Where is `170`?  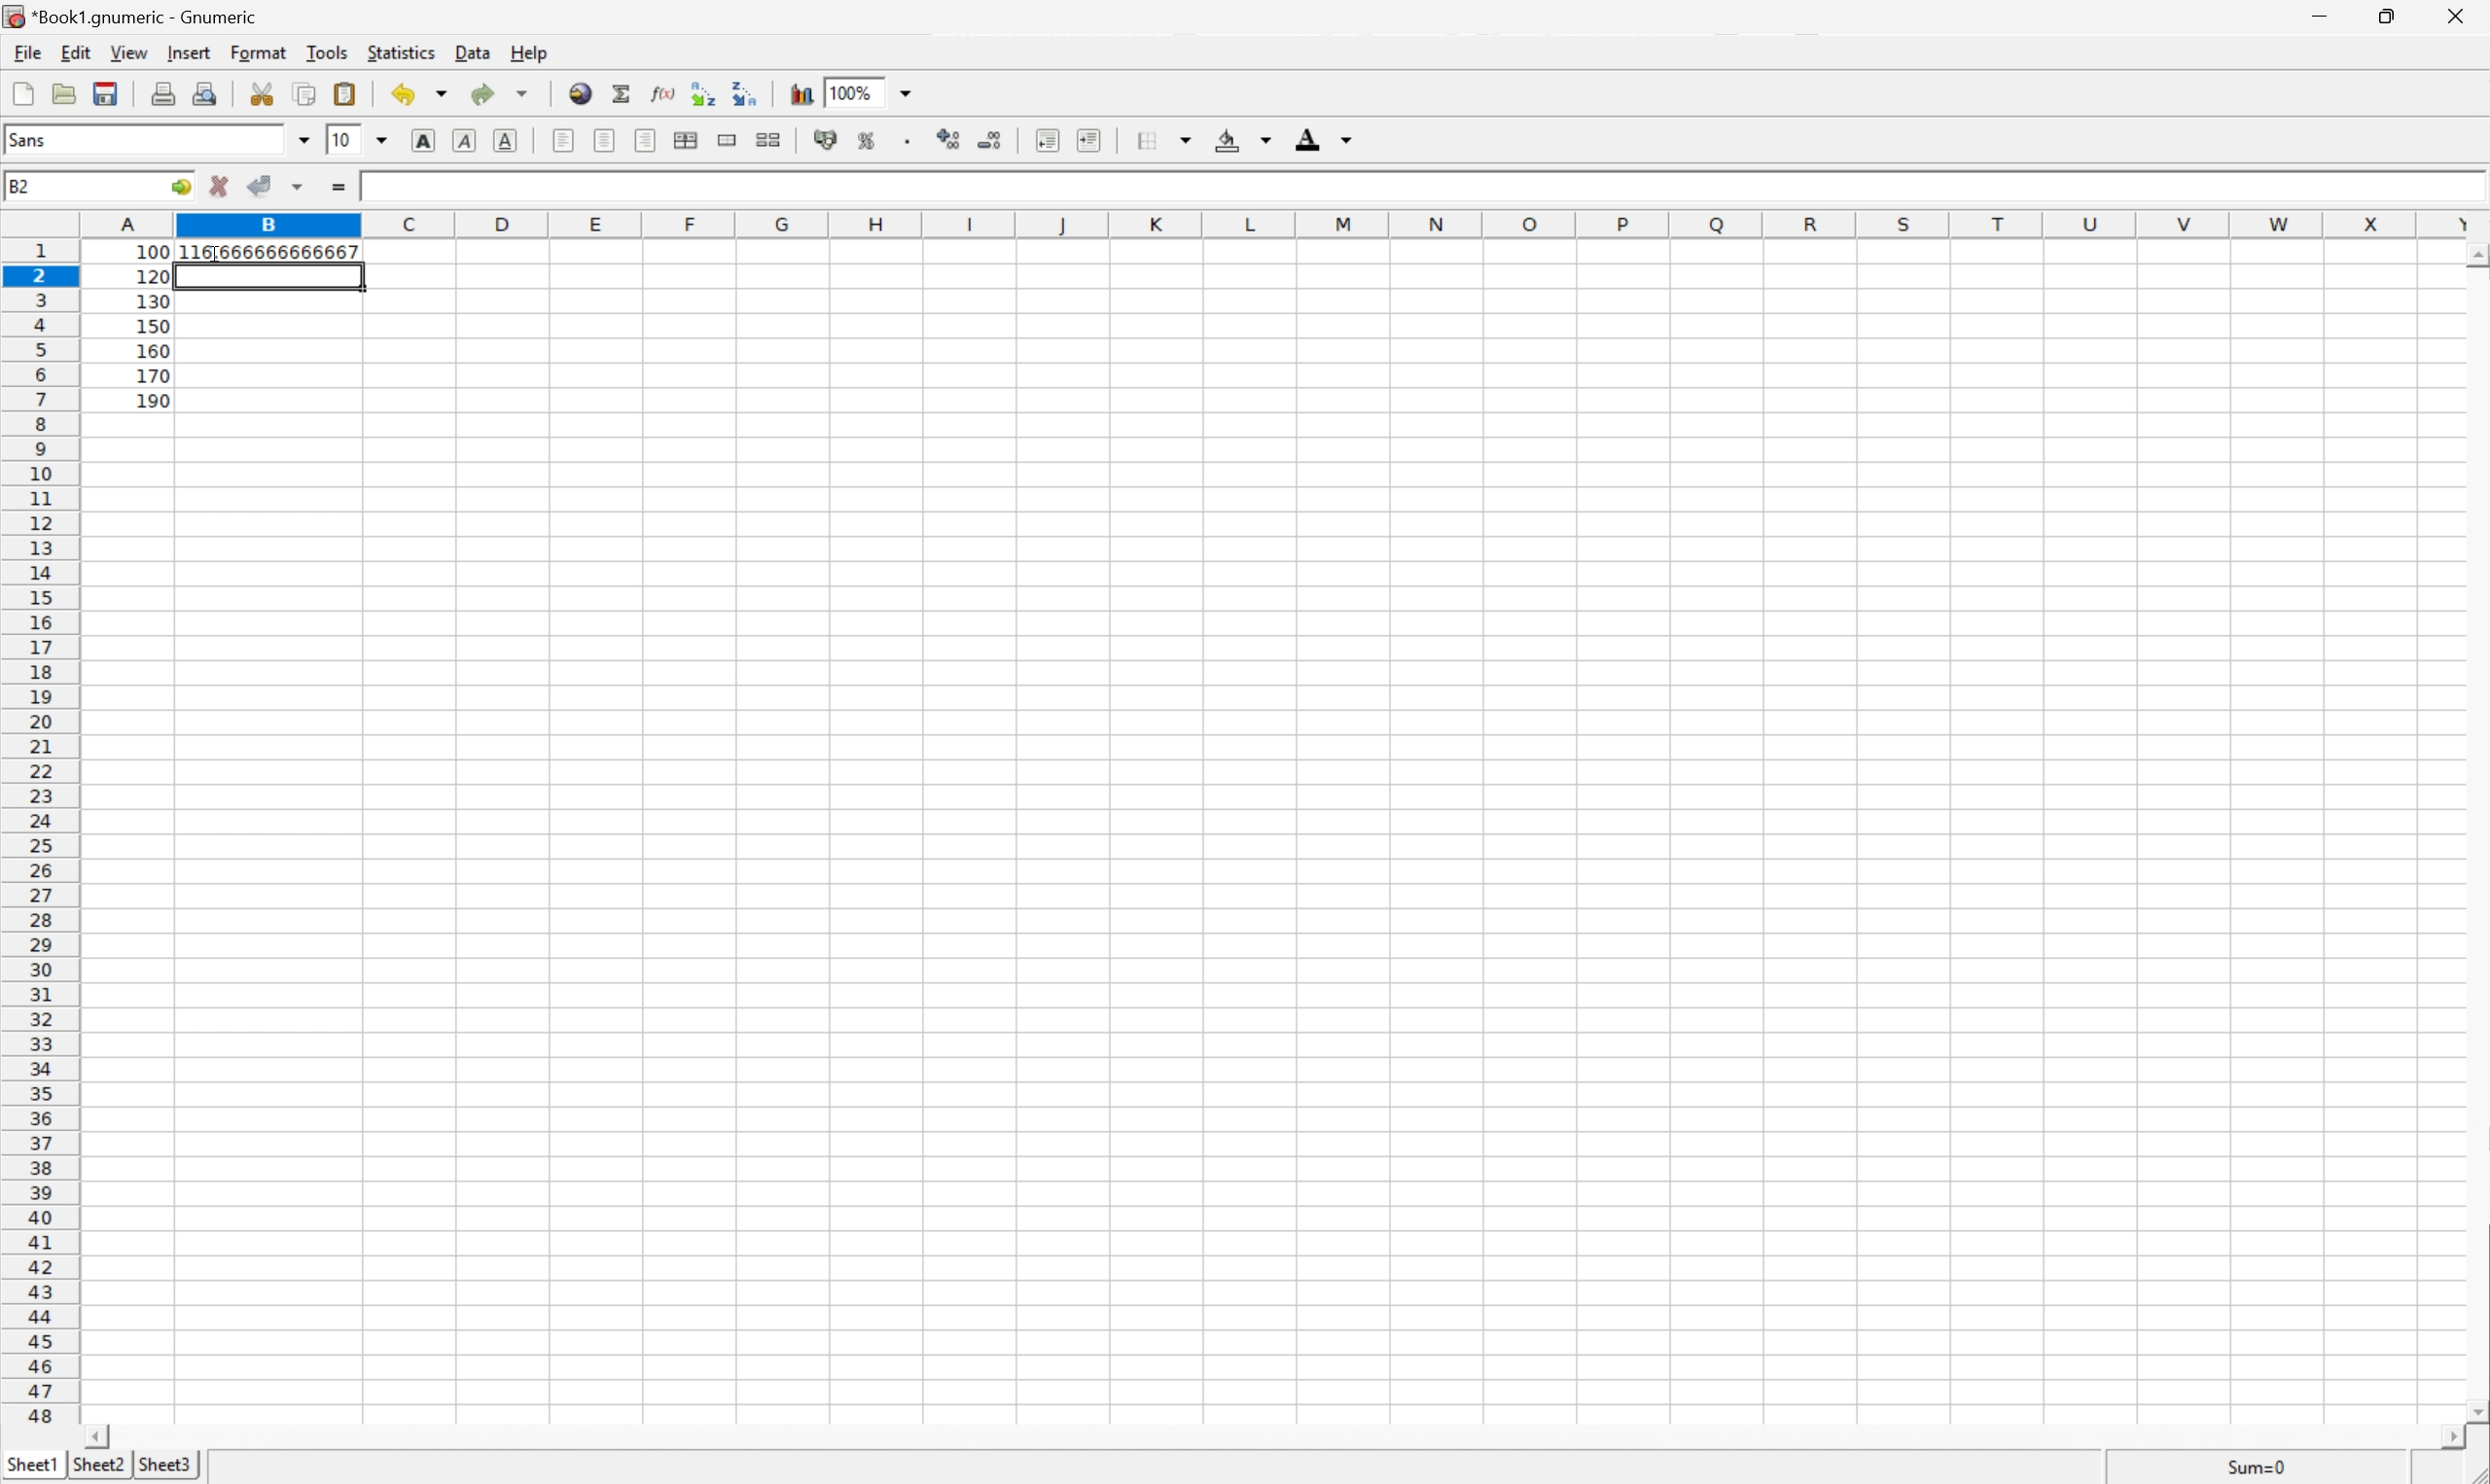
170 is located at coordinates (153, 375).